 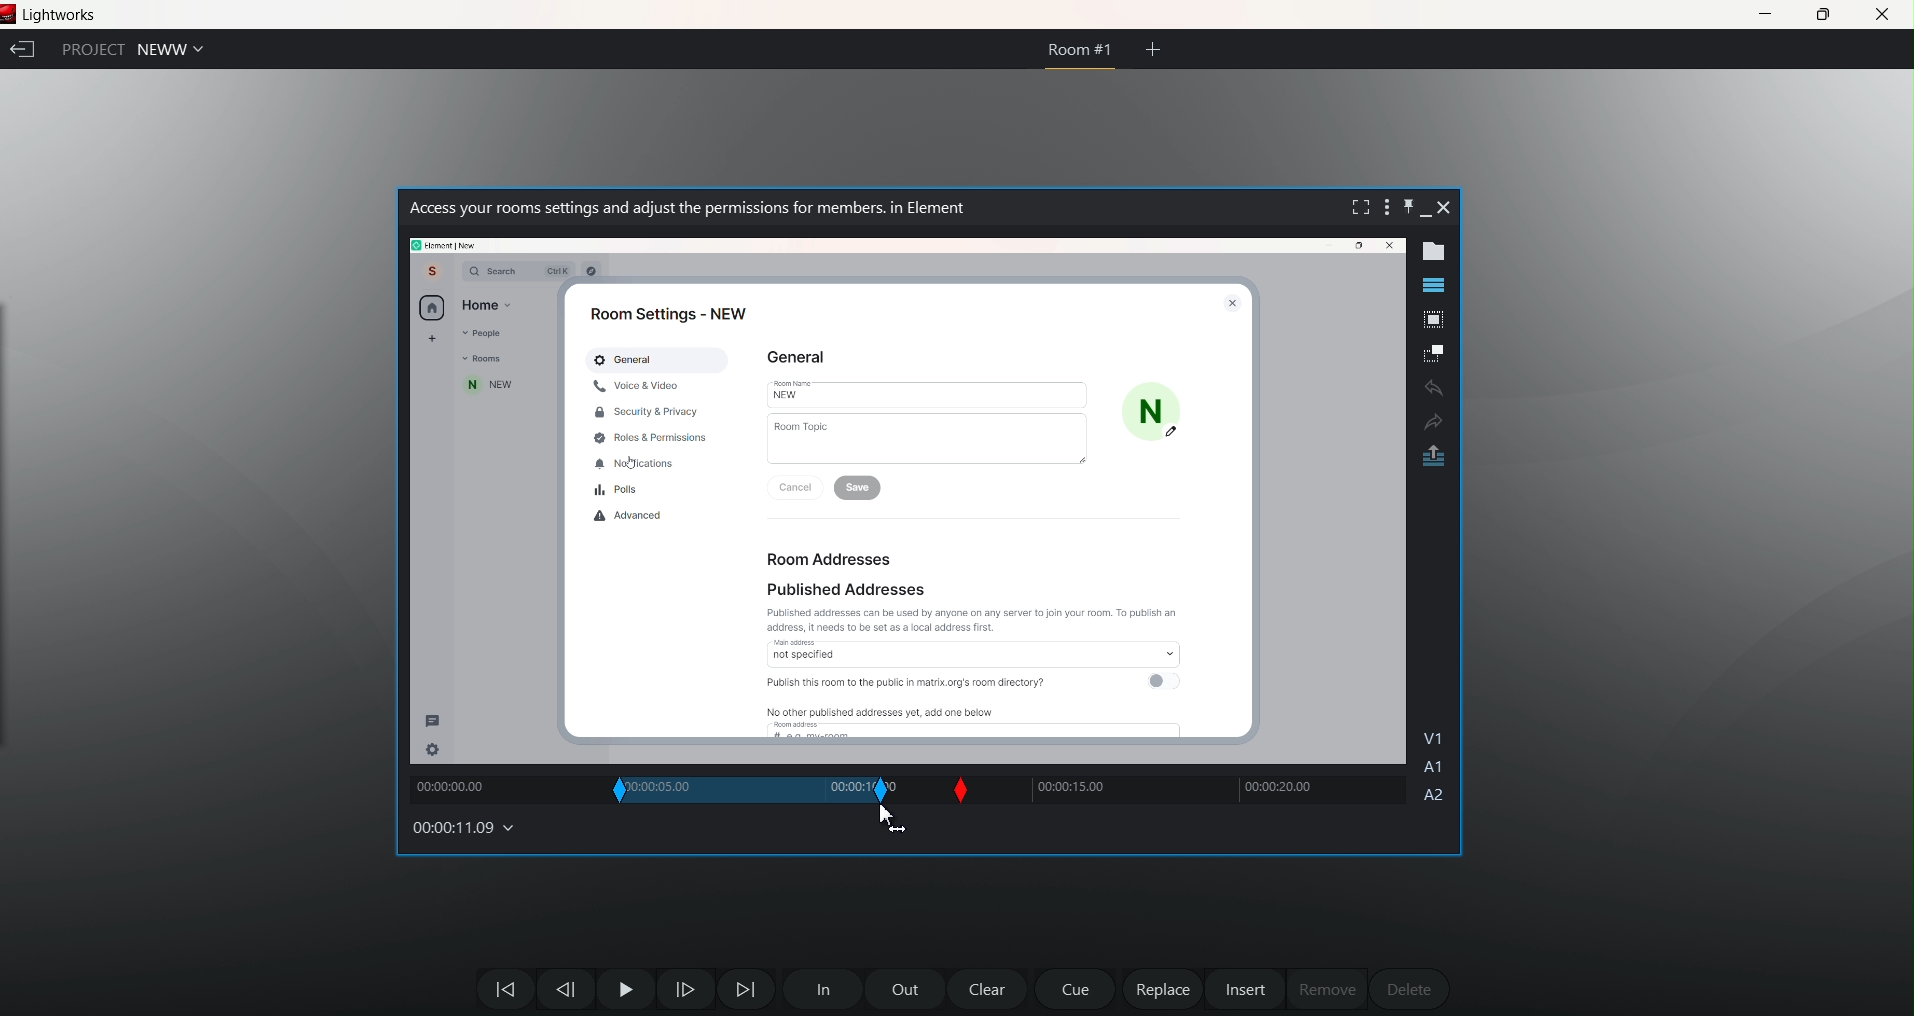 I want to click on Notifications, so click(x=638, y=463).